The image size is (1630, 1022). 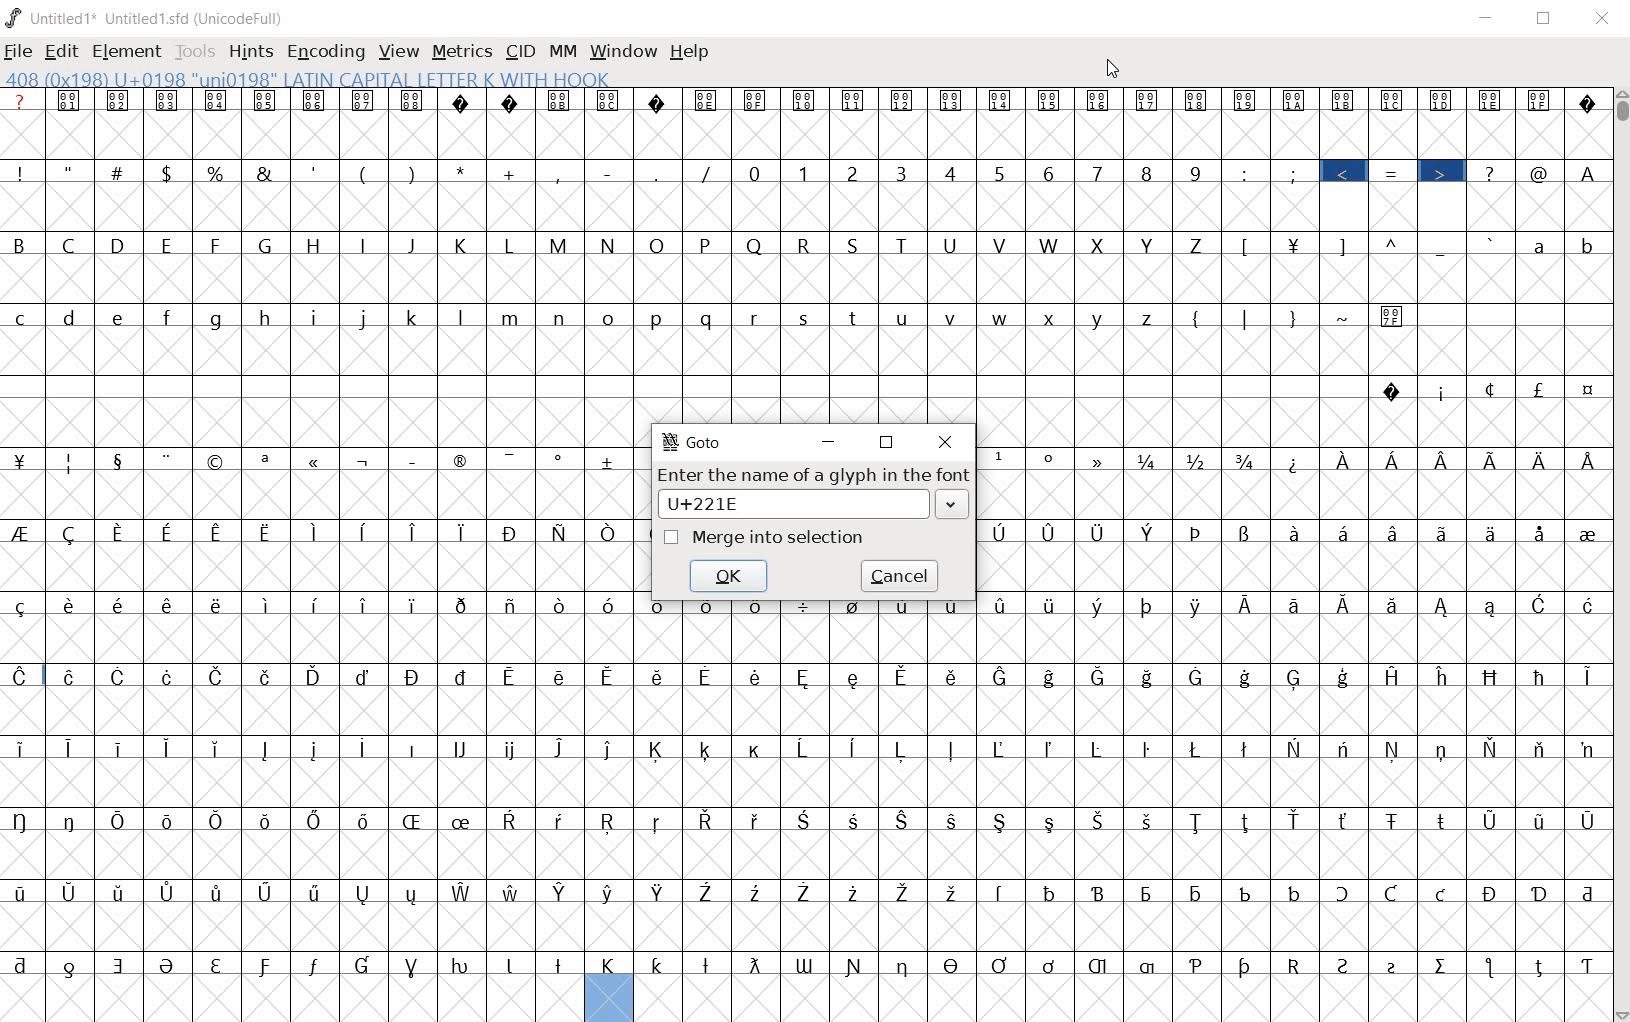 I want to click on U+221E, so click(x=790, y=503).